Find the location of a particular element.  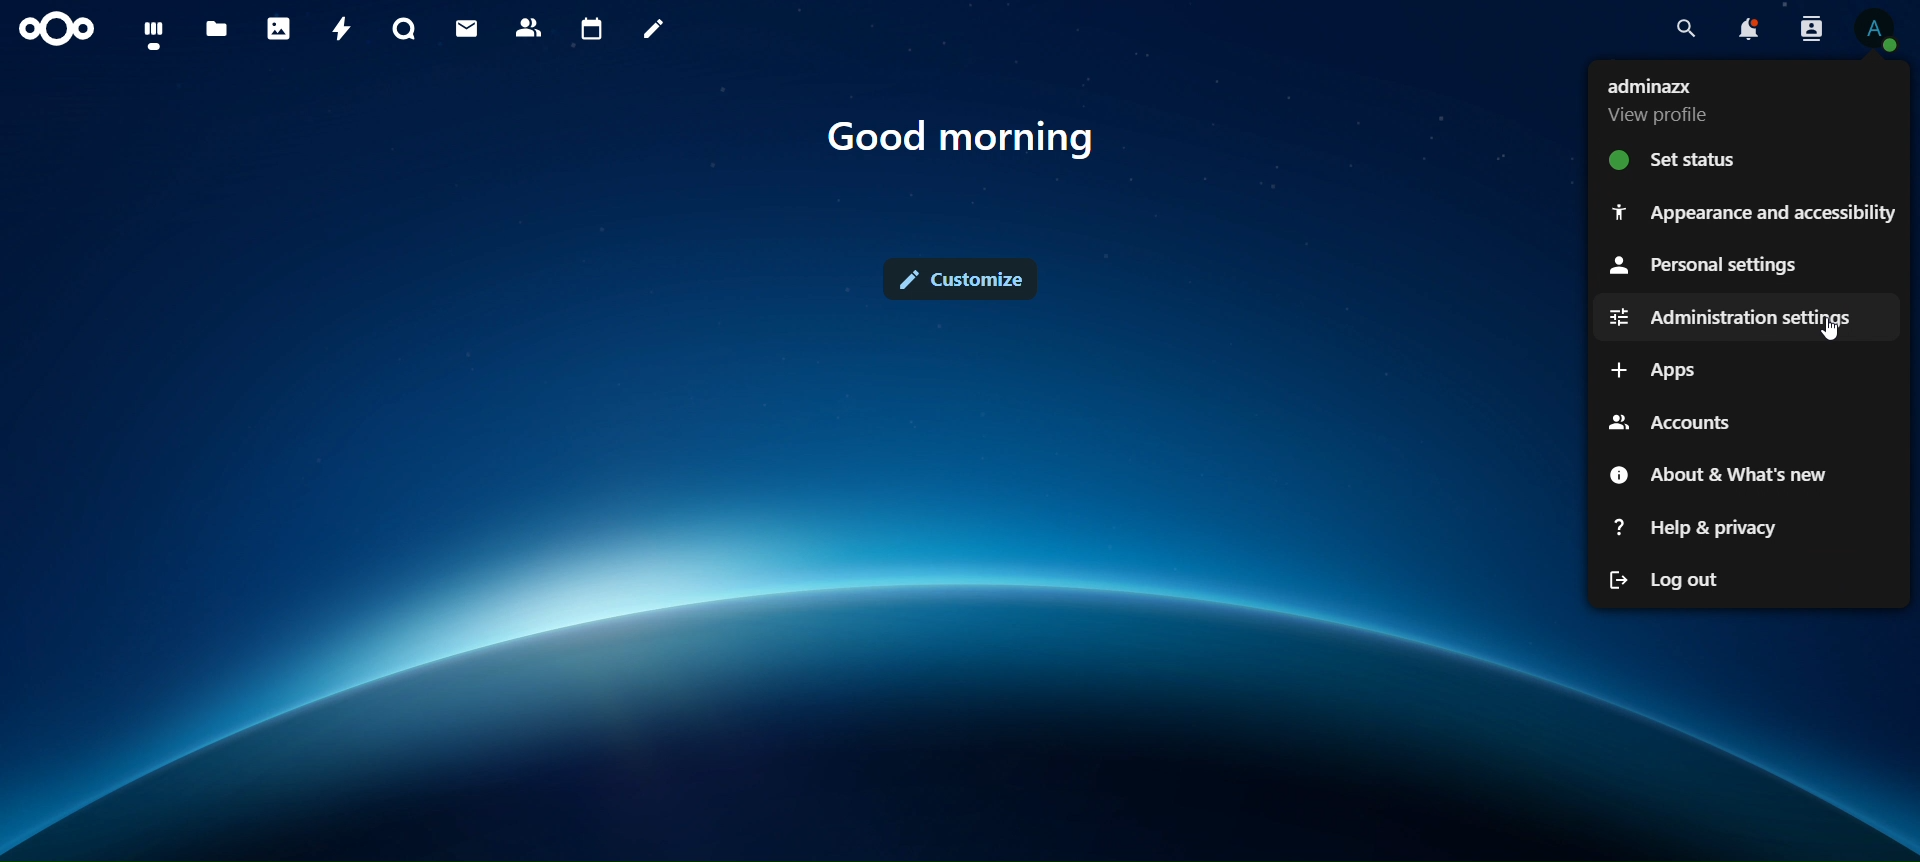

view profile is located at coordinates (1664, 102).